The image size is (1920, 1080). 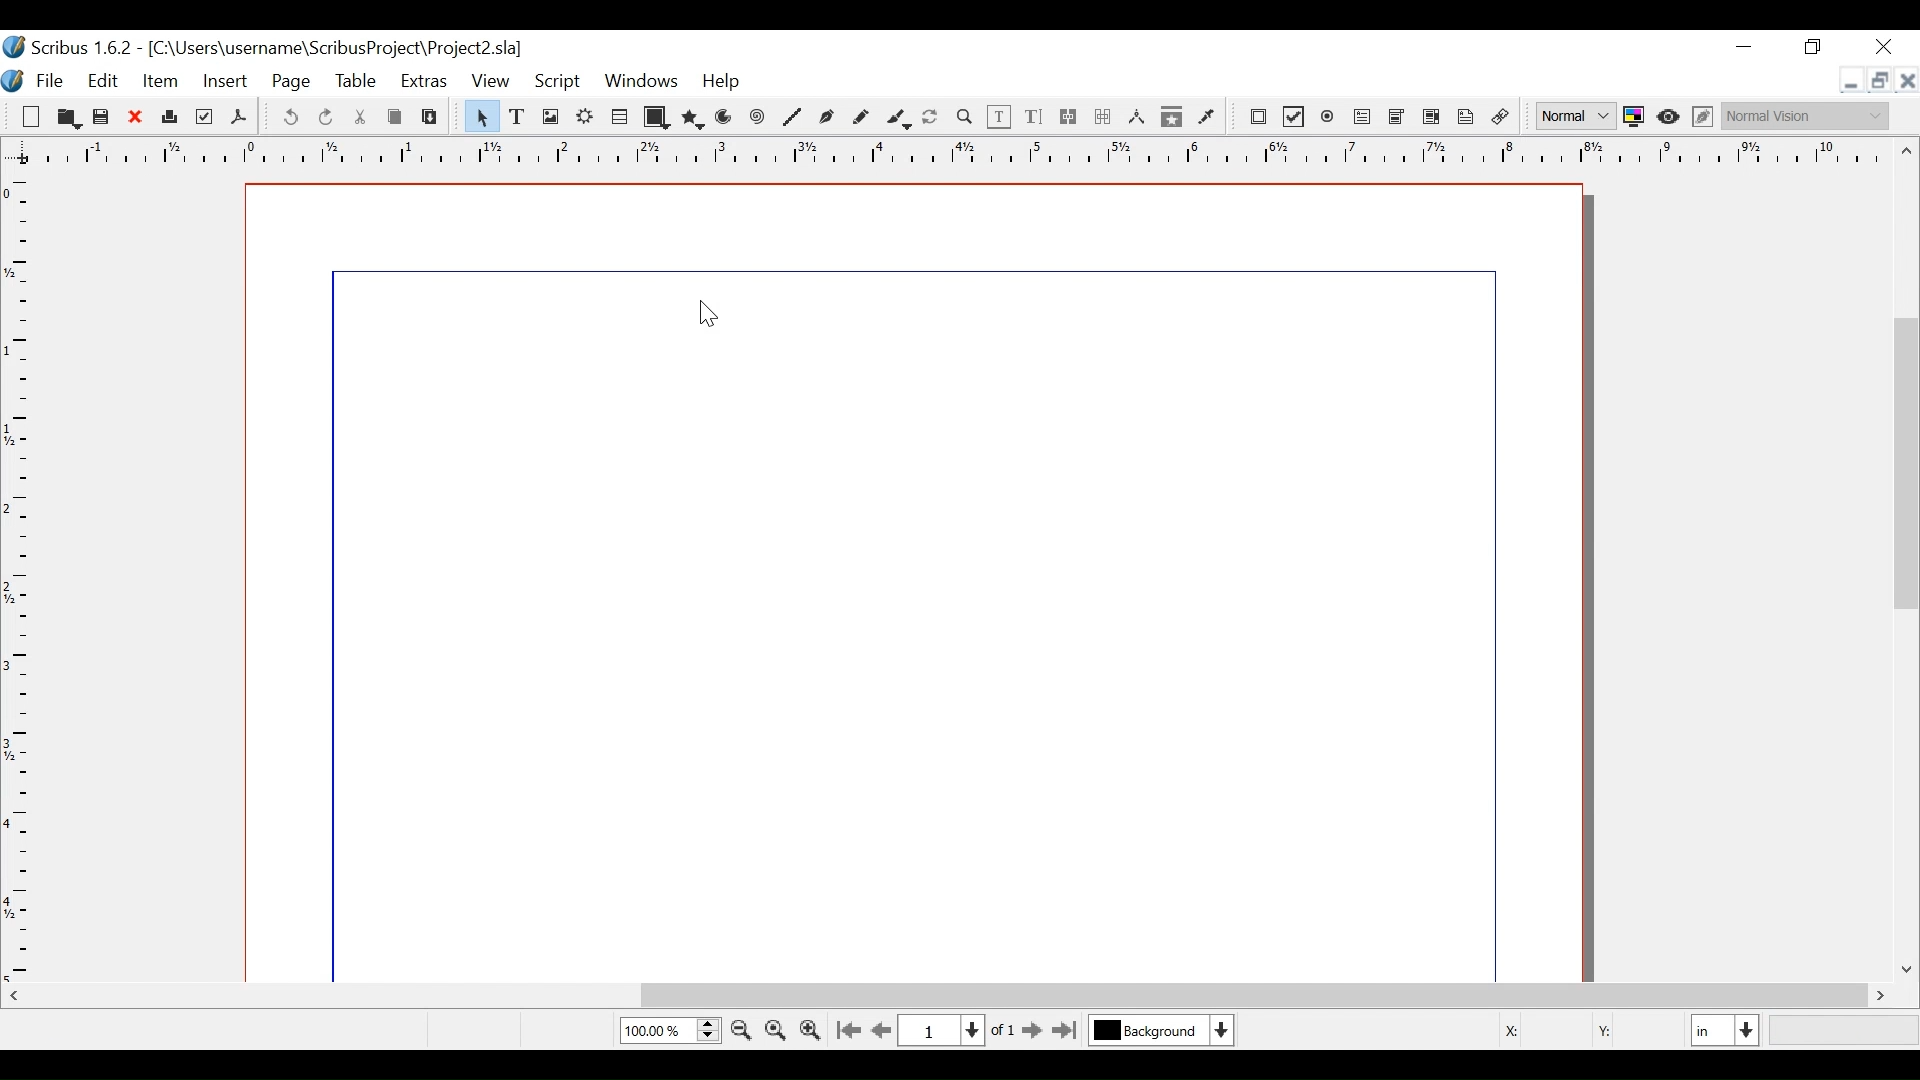 I want to click on minimize, so click(x=1845, y=82).